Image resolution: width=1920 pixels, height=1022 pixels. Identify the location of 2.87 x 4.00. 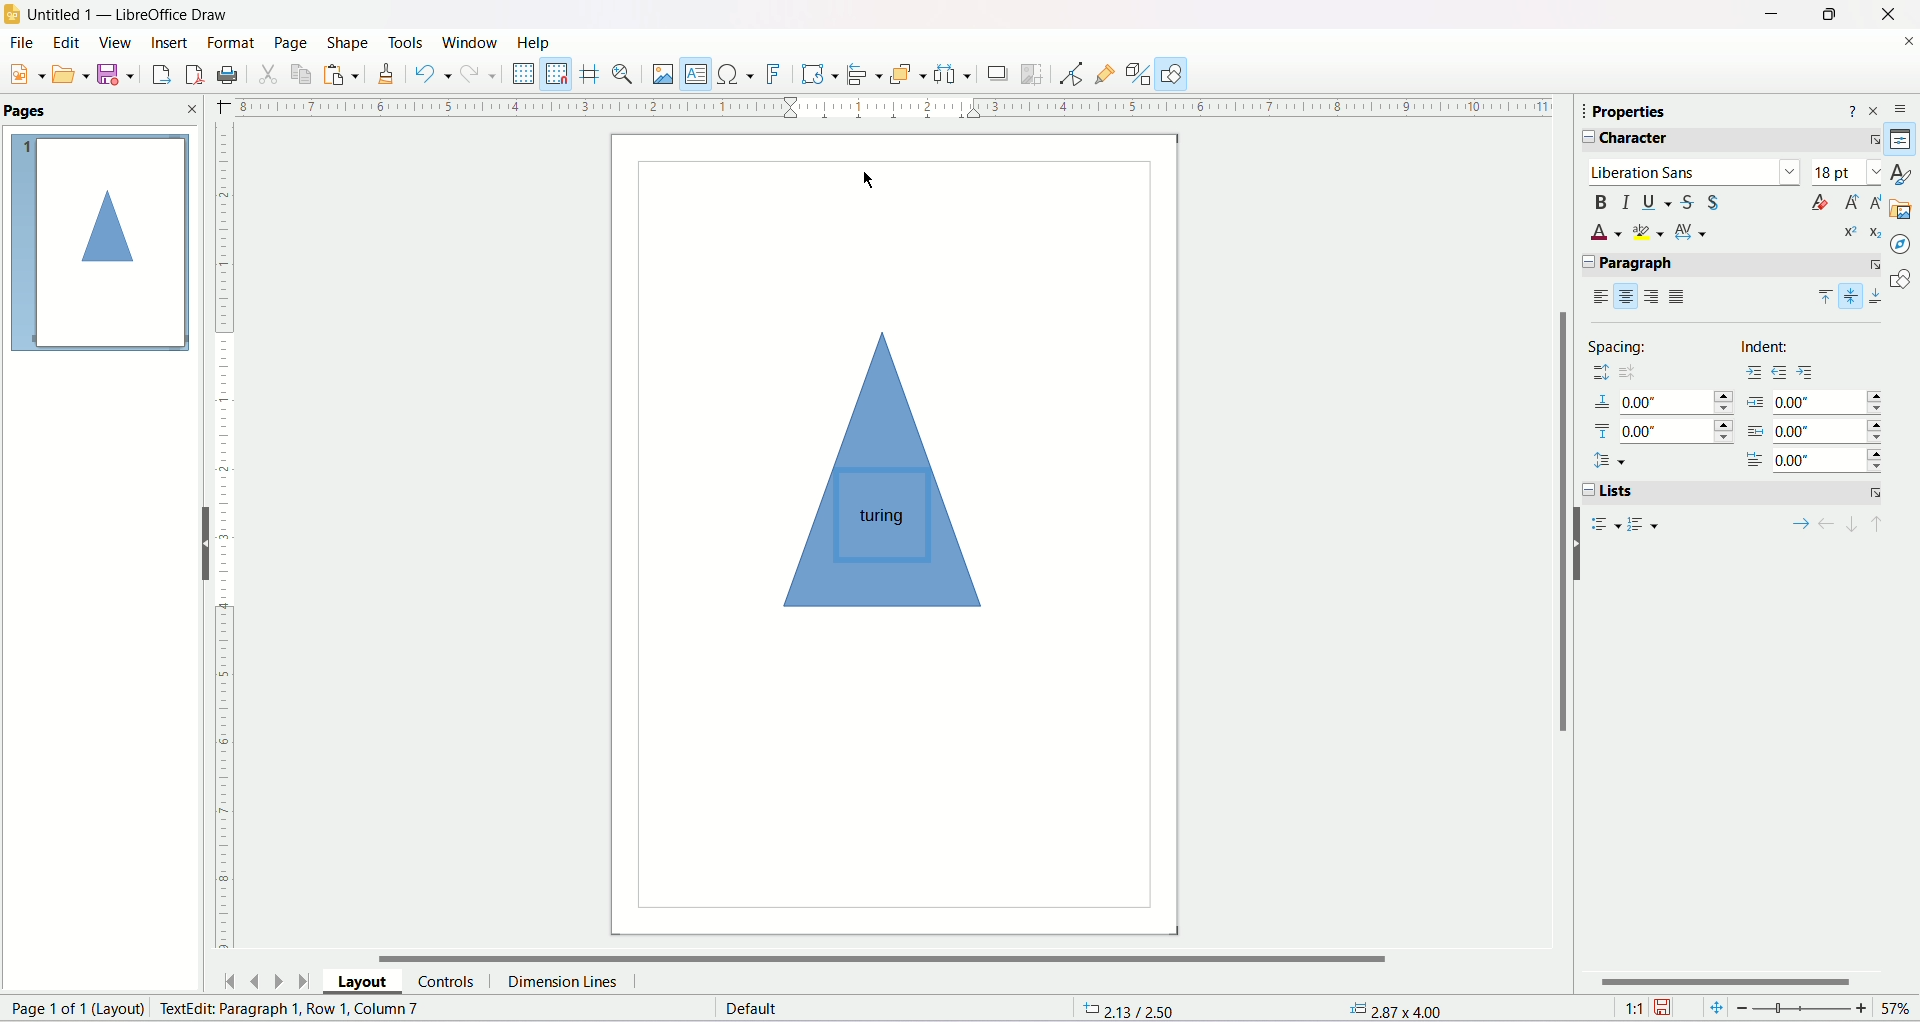
(1395, 1010).